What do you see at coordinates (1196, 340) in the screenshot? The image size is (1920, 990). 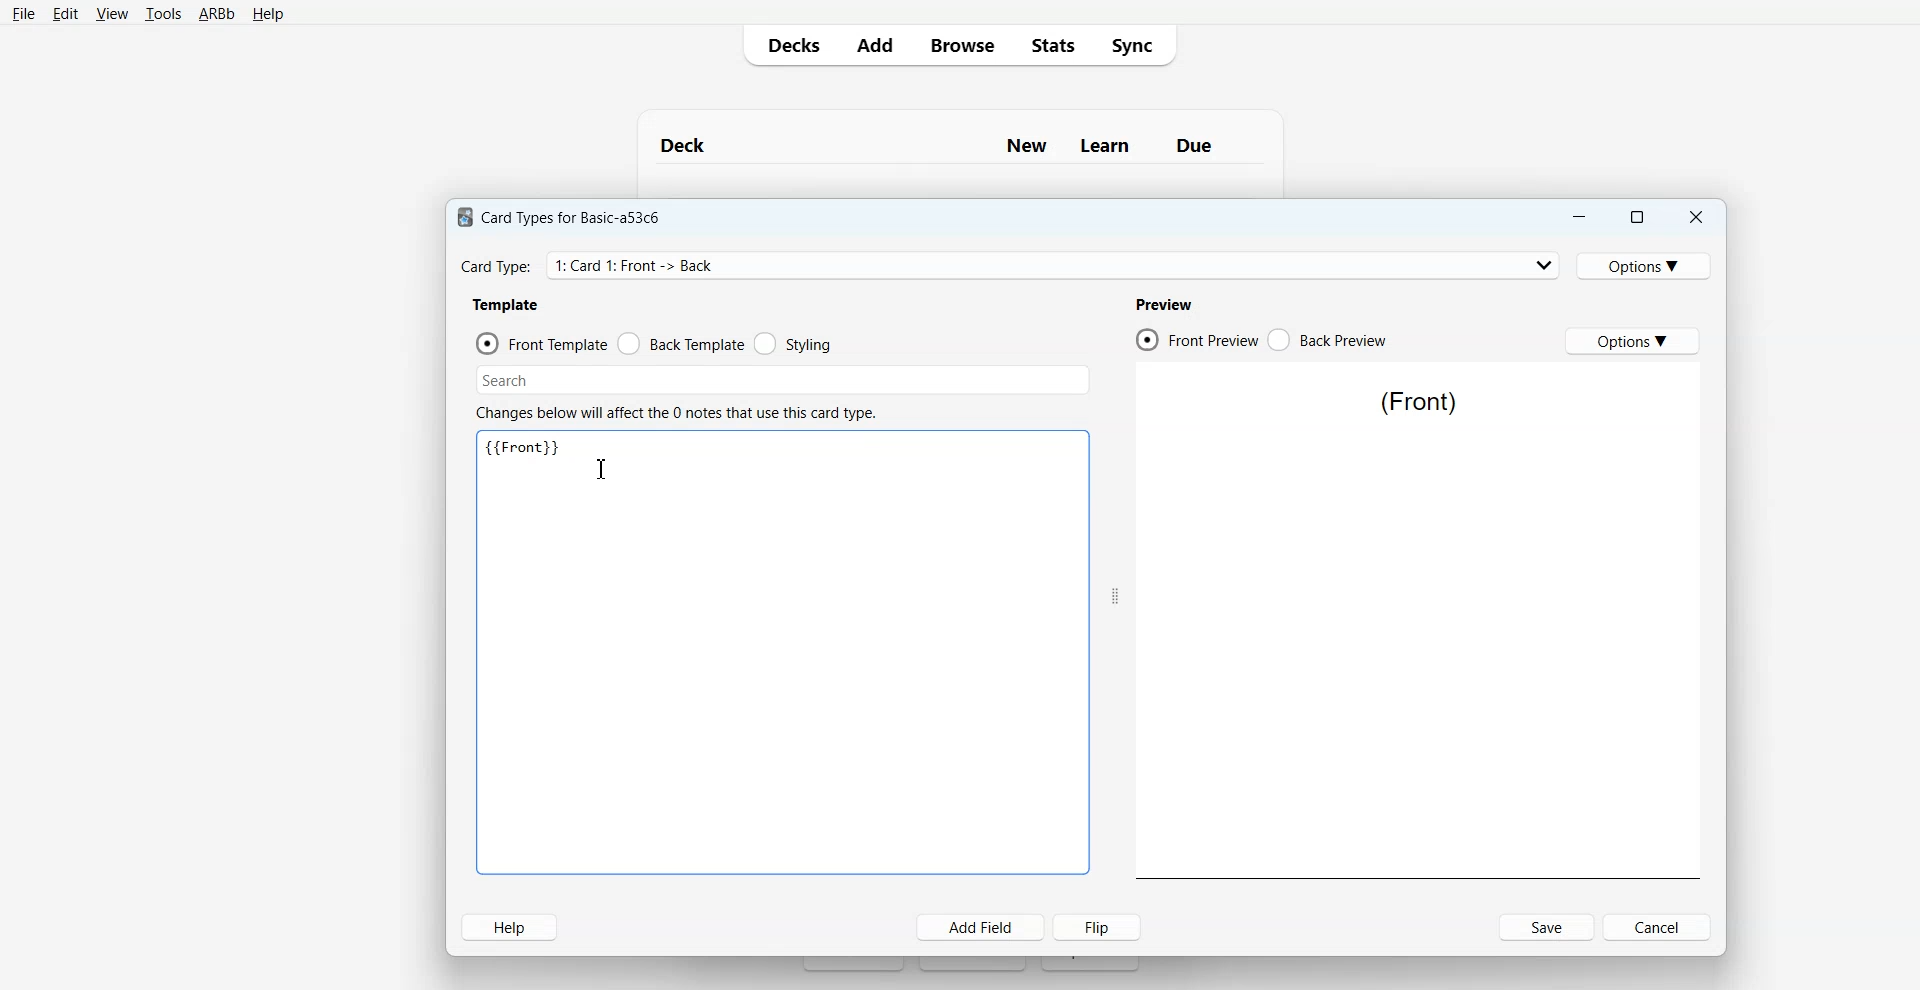 I see `Front Preview` at bounding box center [1196, 340].